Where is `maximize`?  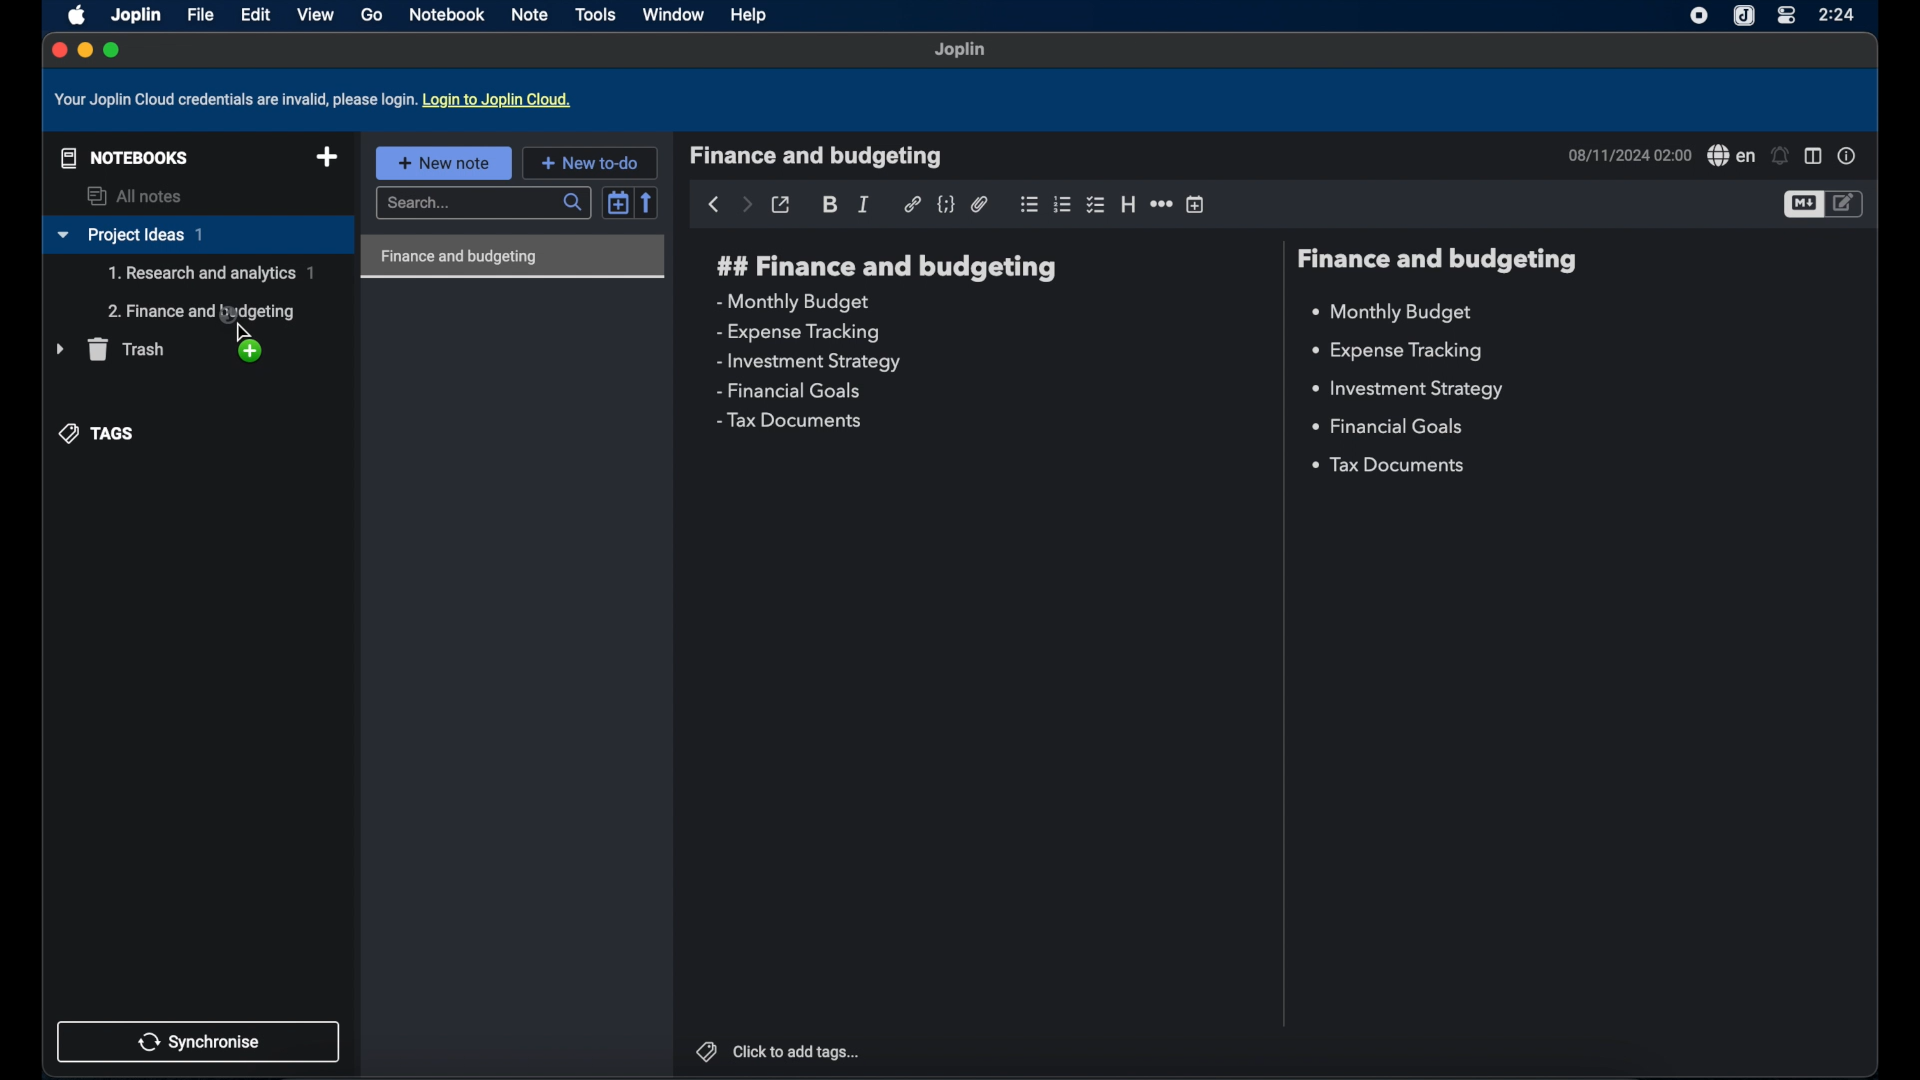 maximize is located at coordinates (113, 50).